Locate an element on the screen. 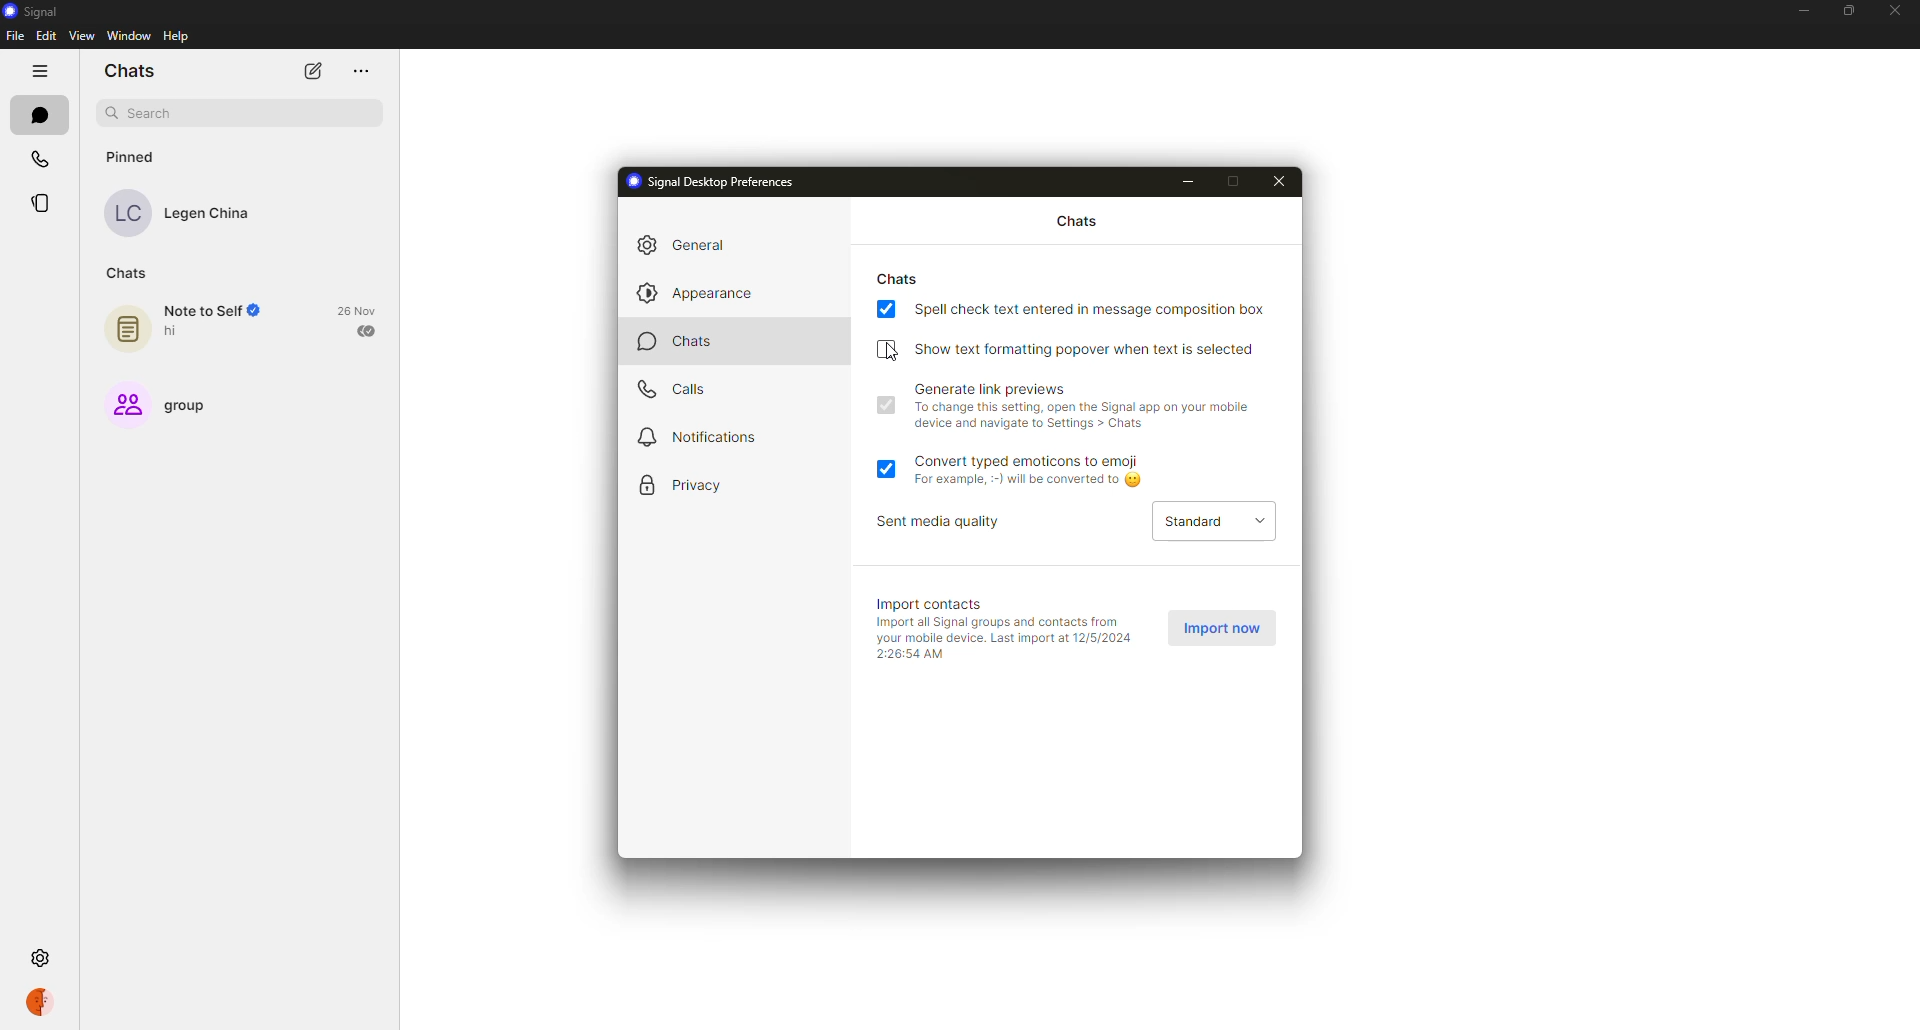 The width and height of the screenshot is (1920, 1030). disabled is located at coordinates (886, 348).